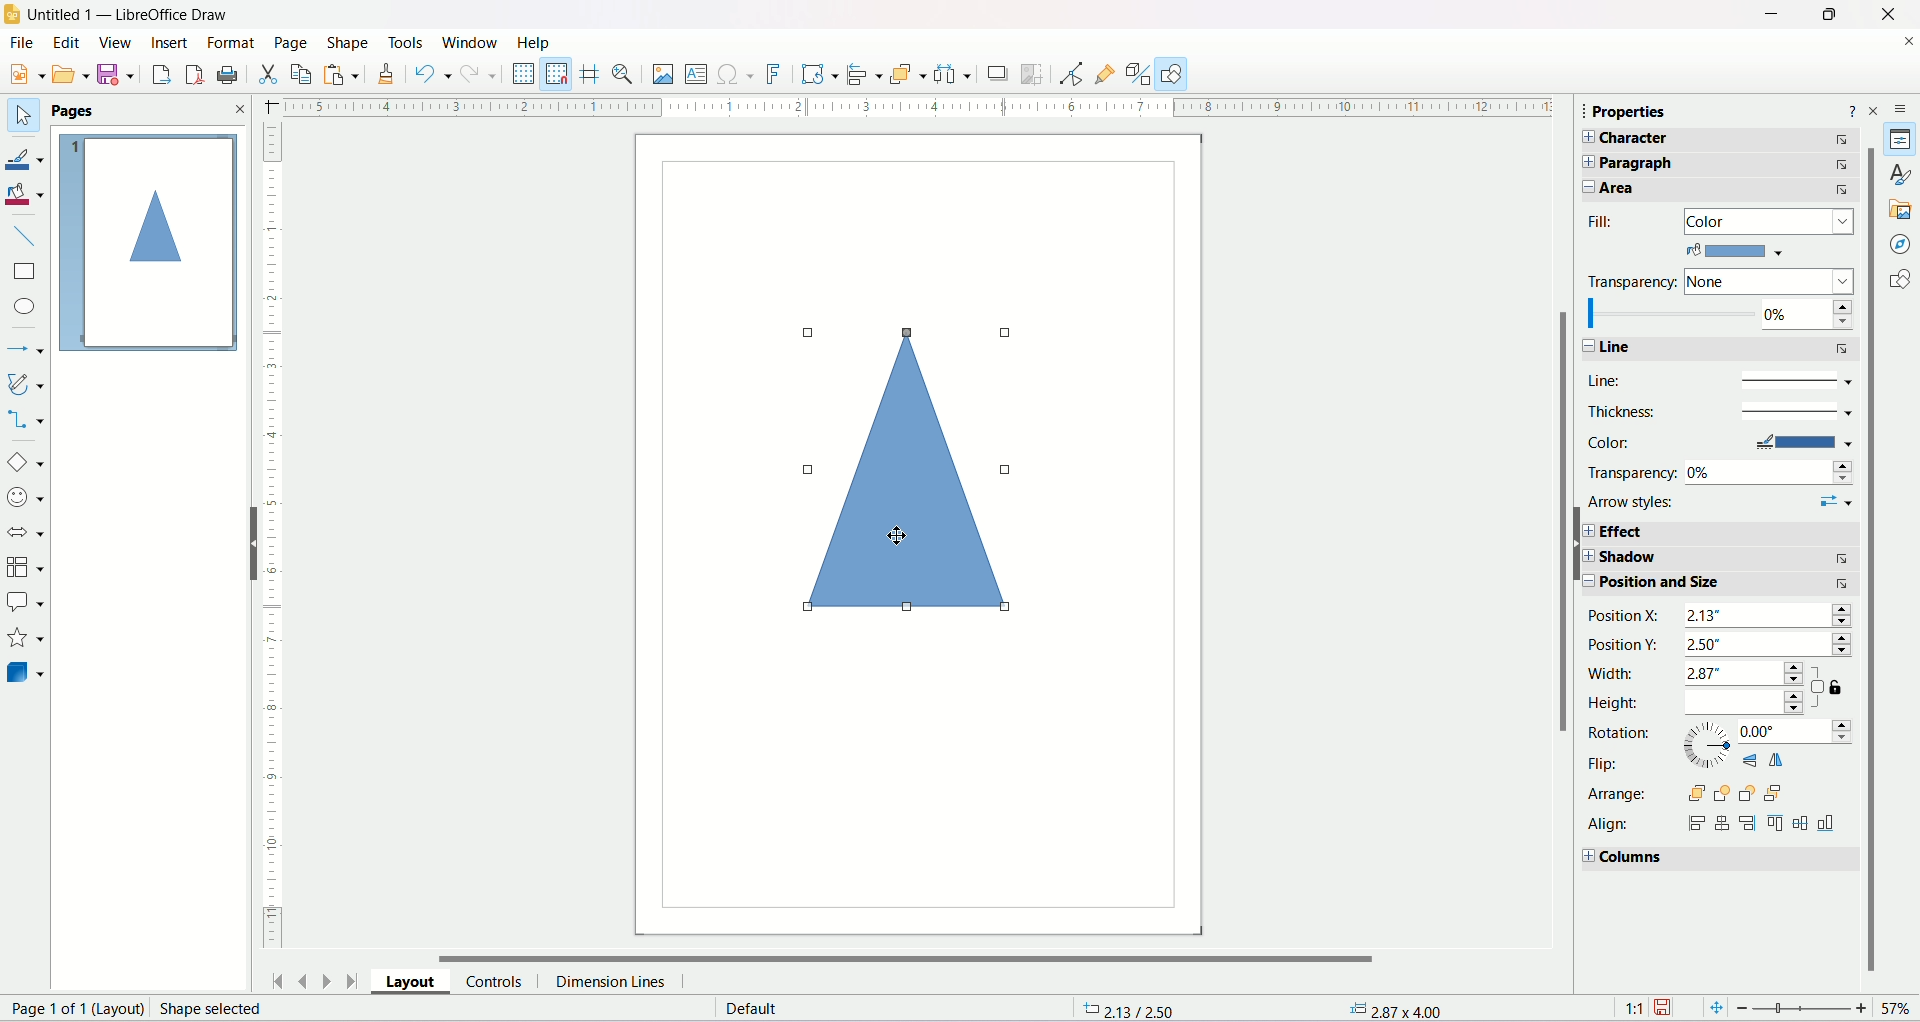  What do you see at coordinates (540, 42) in the screenshot?
I see `Help` at bounding box center [540, 42].